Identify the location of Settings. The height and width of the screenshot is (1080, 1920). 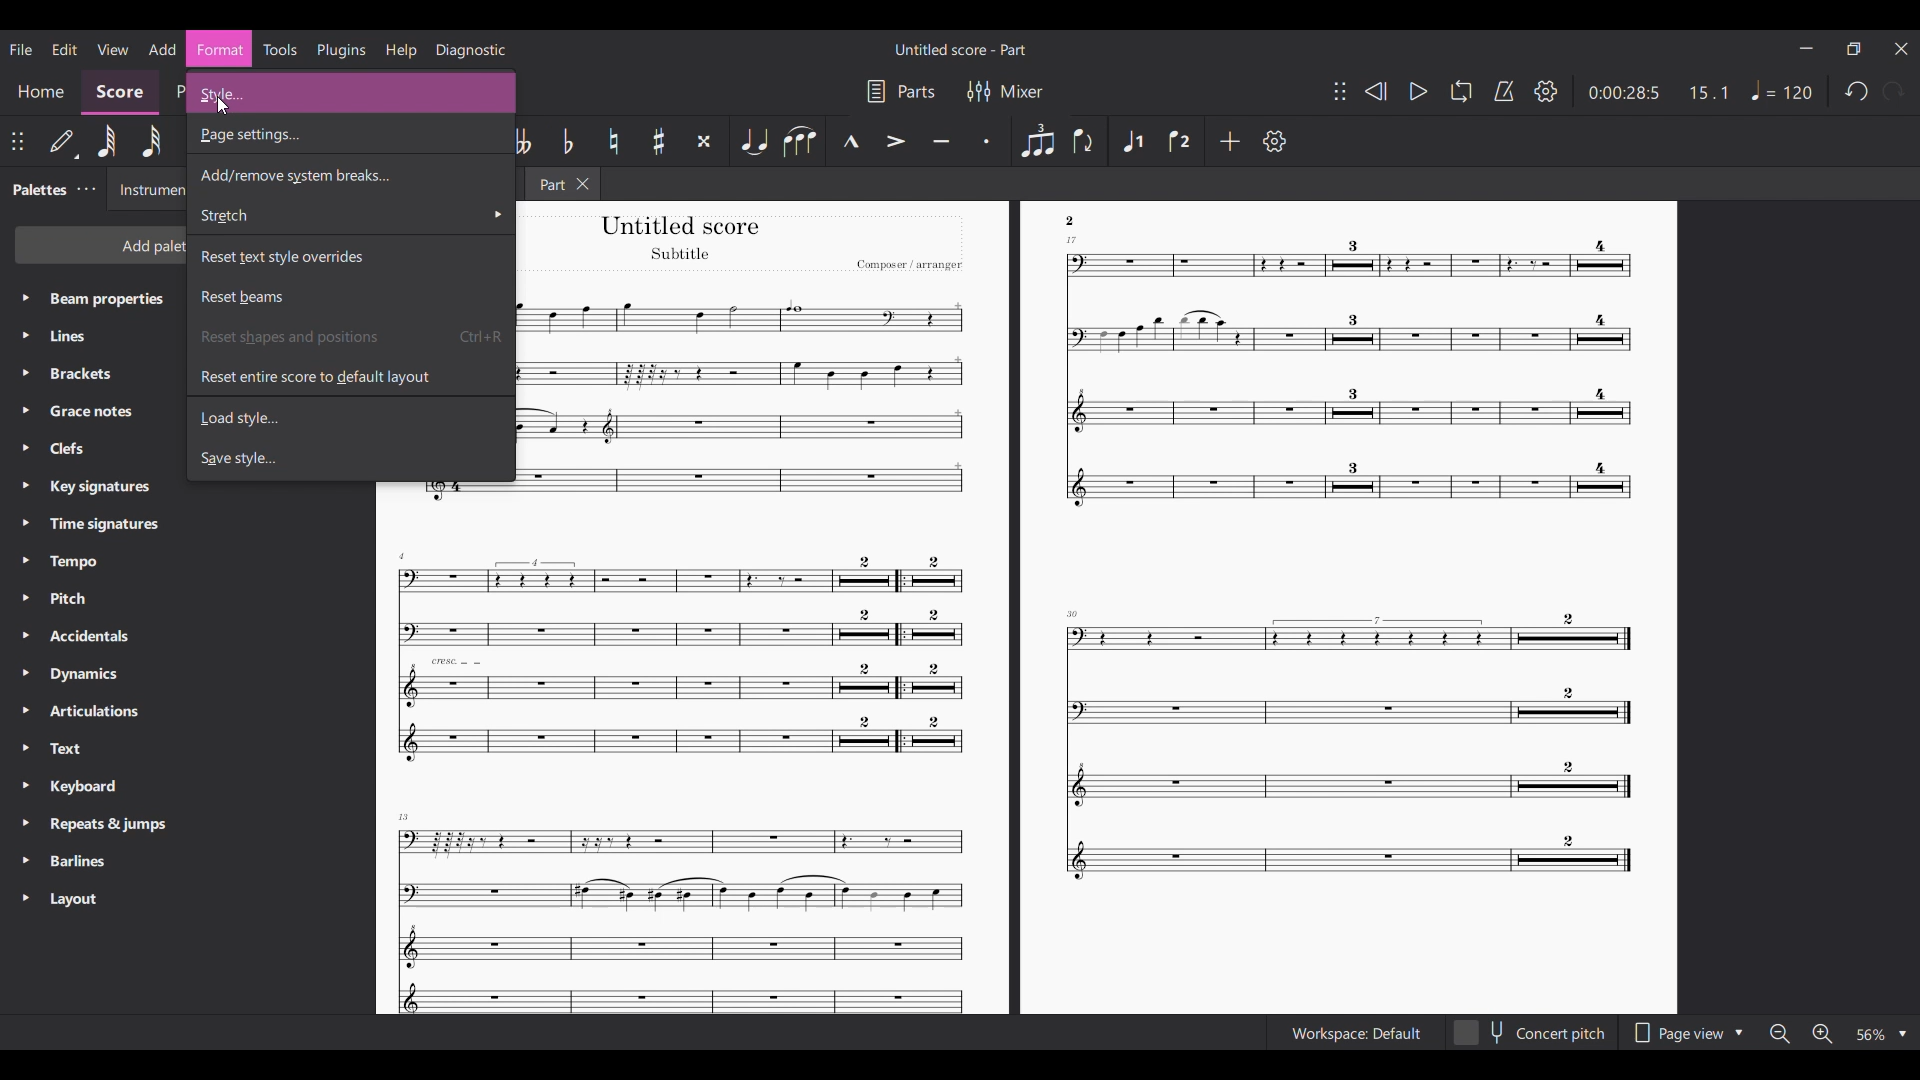
(1546, 91).